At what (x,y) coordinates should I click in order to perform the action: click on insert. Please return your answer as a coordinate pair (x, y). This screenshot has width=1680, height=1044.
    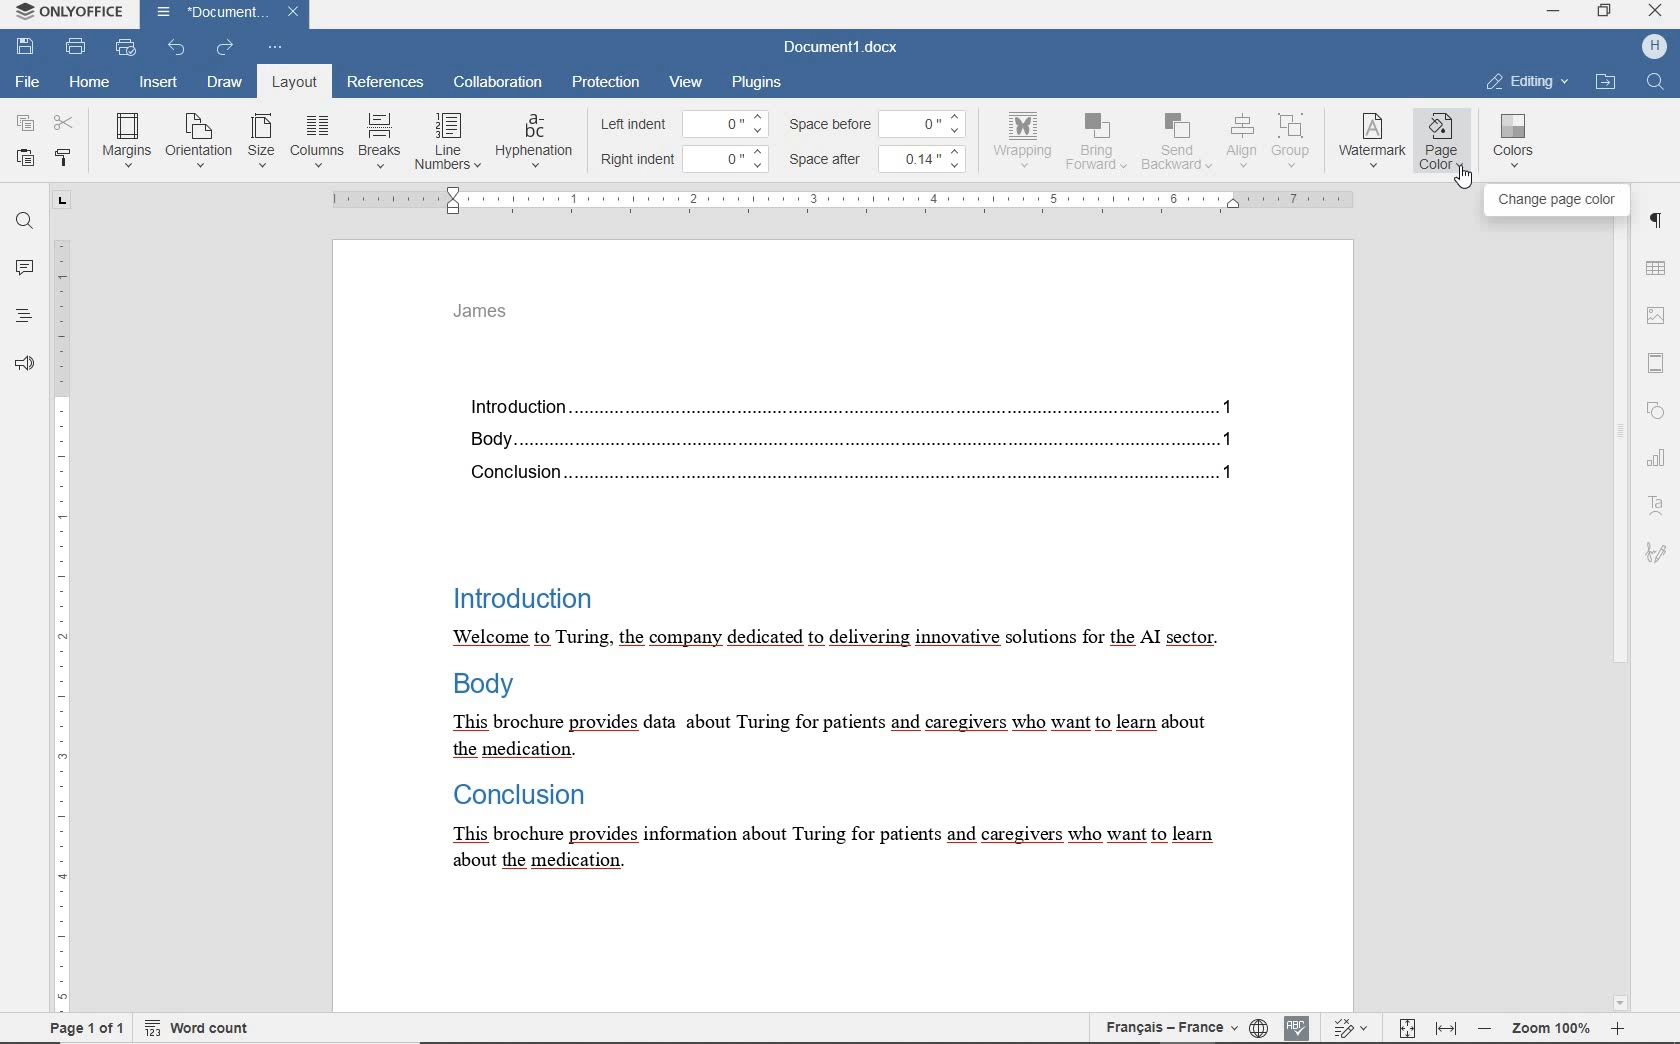
    Looking at the image, I should click on (155, 84).